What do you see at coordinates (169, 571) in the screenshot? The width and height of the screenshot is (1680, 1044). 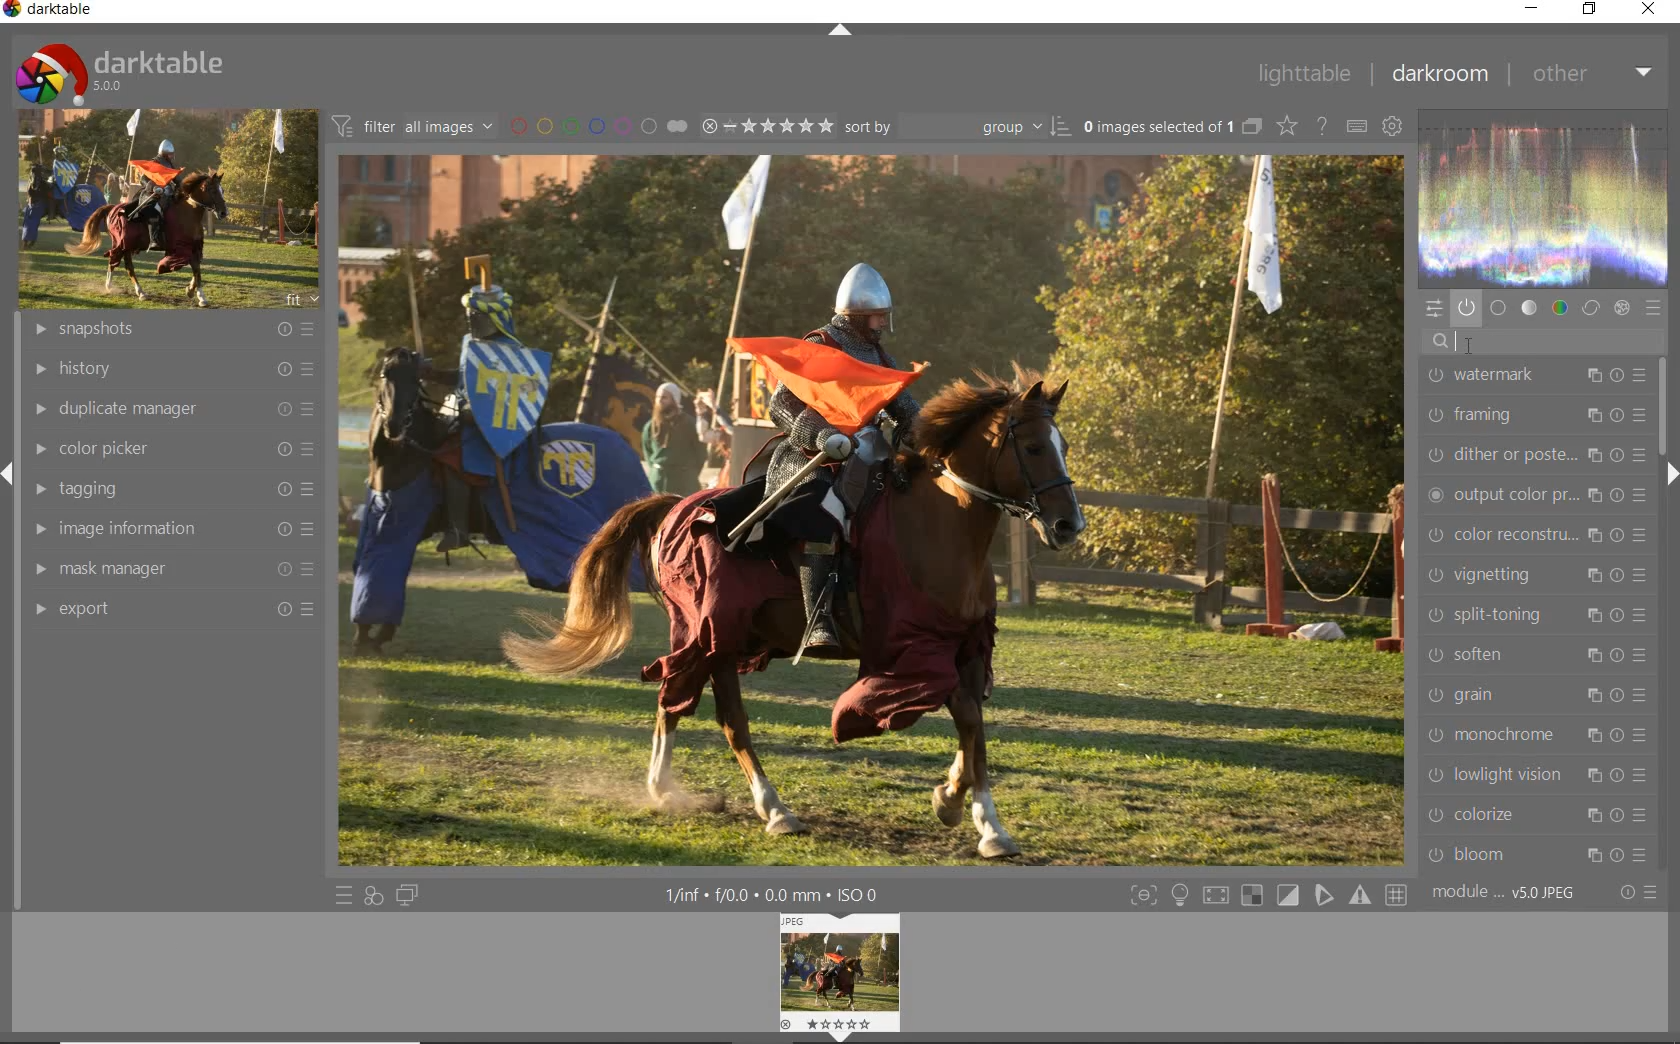 I see `mask manager` at bounding box center [169, 571].